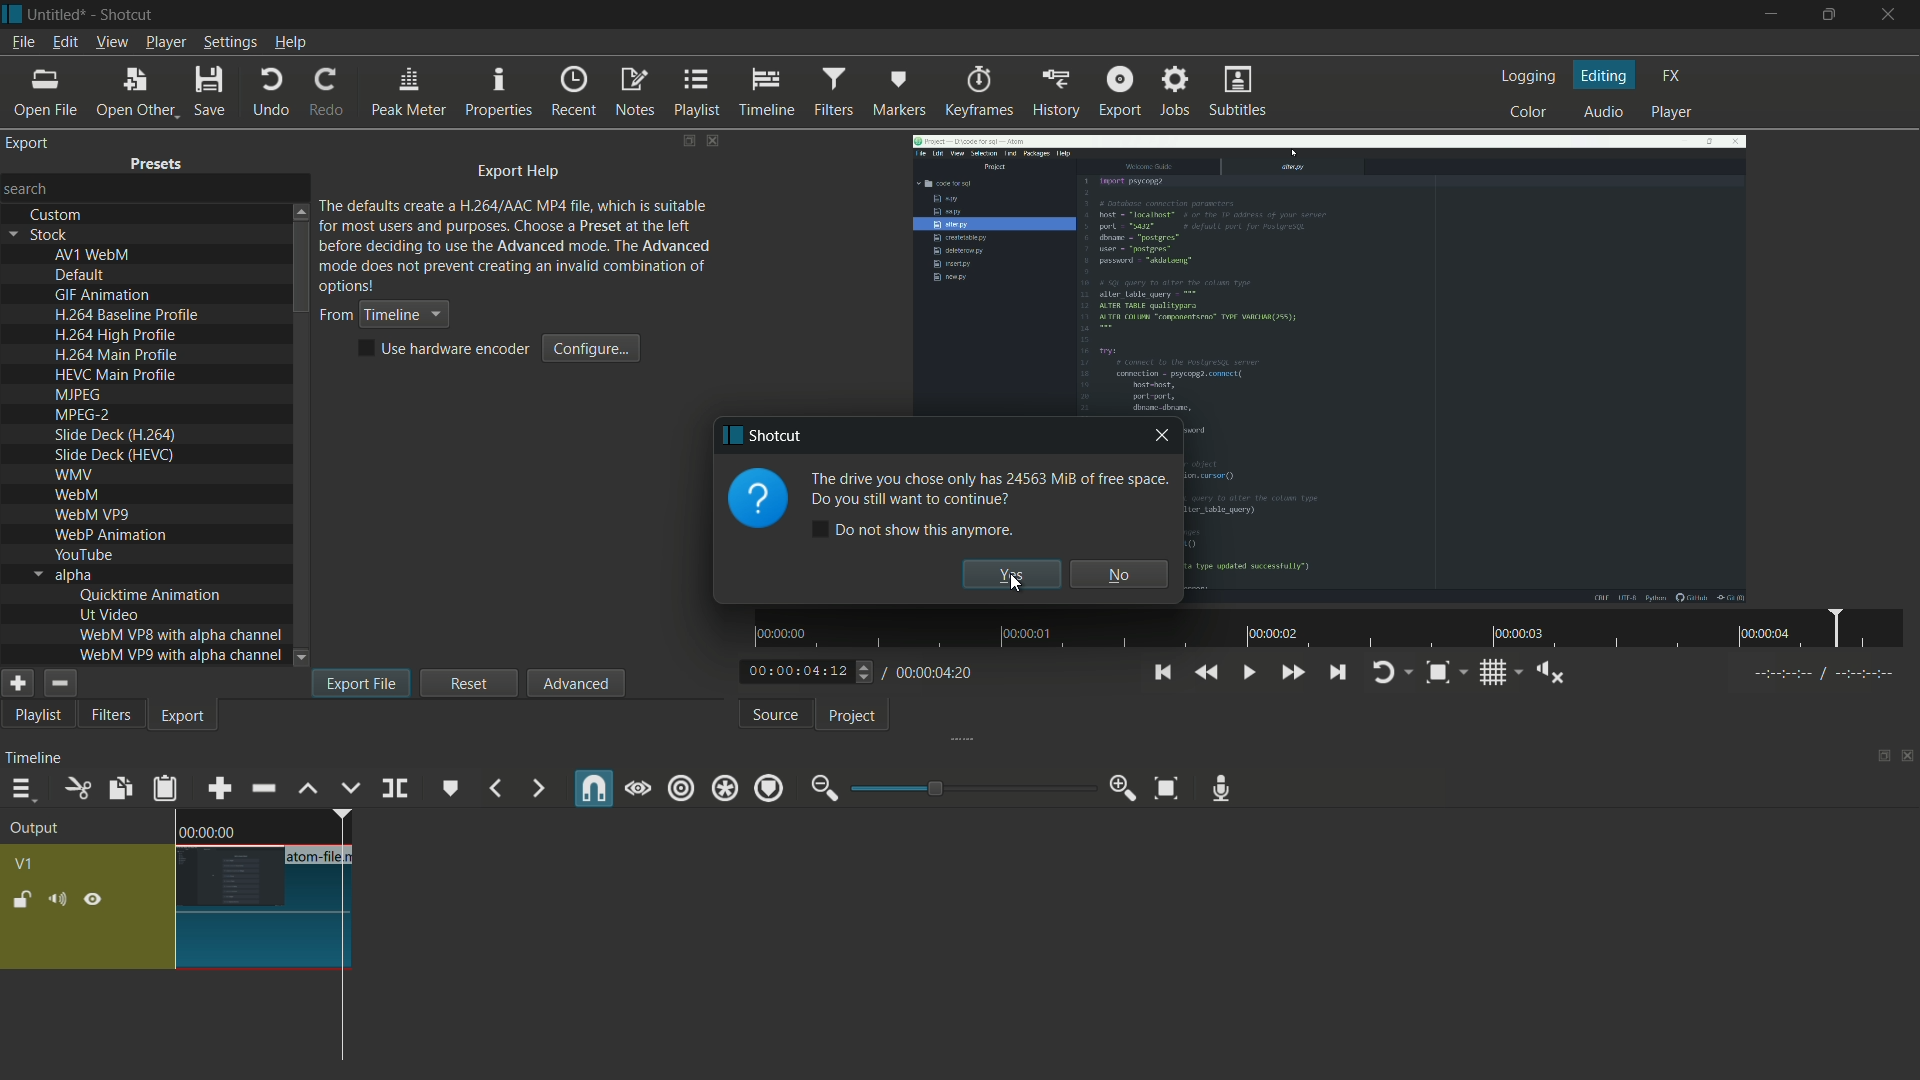 The width and height of the screenshot is (1920, 1080). What do you see at coordinates (184, 719) in the screenshot?
I see `export` at bounding box center [184, 719].